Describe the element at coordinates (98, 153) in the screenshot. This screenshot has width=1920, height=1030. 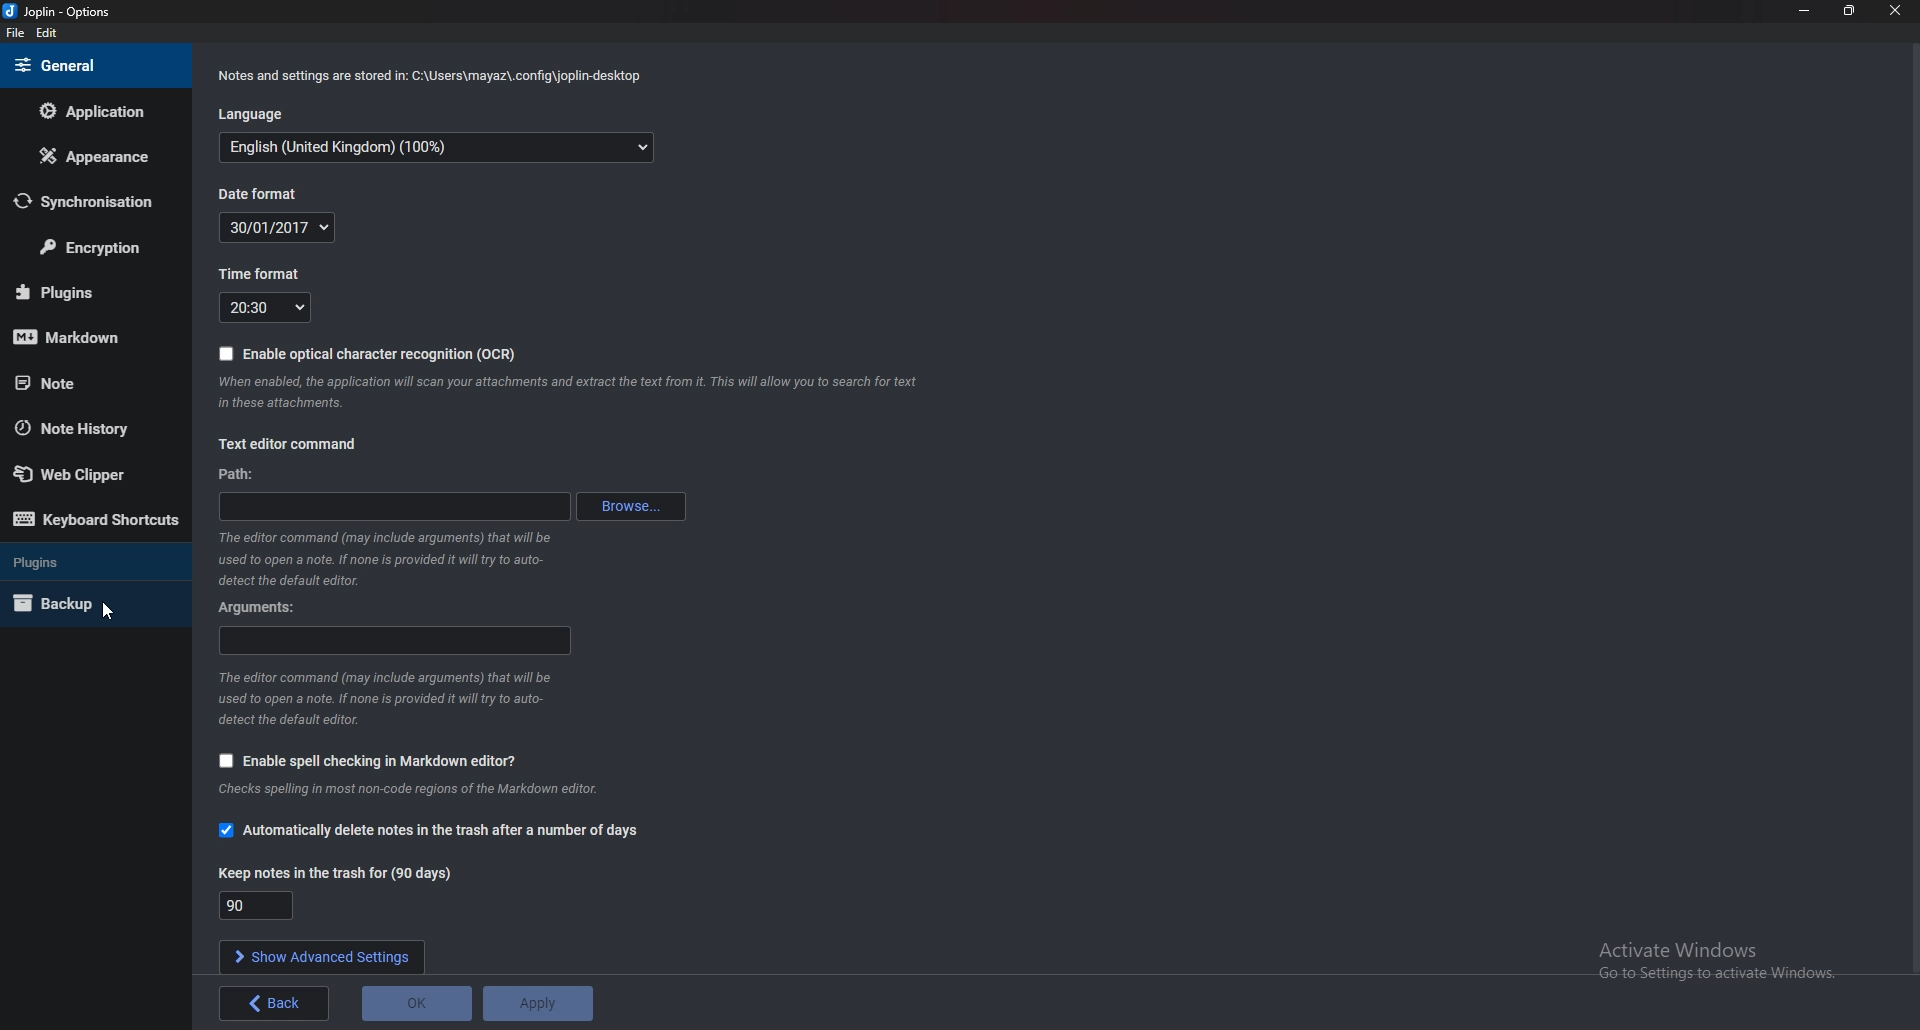
I see `Appearance` at that location.